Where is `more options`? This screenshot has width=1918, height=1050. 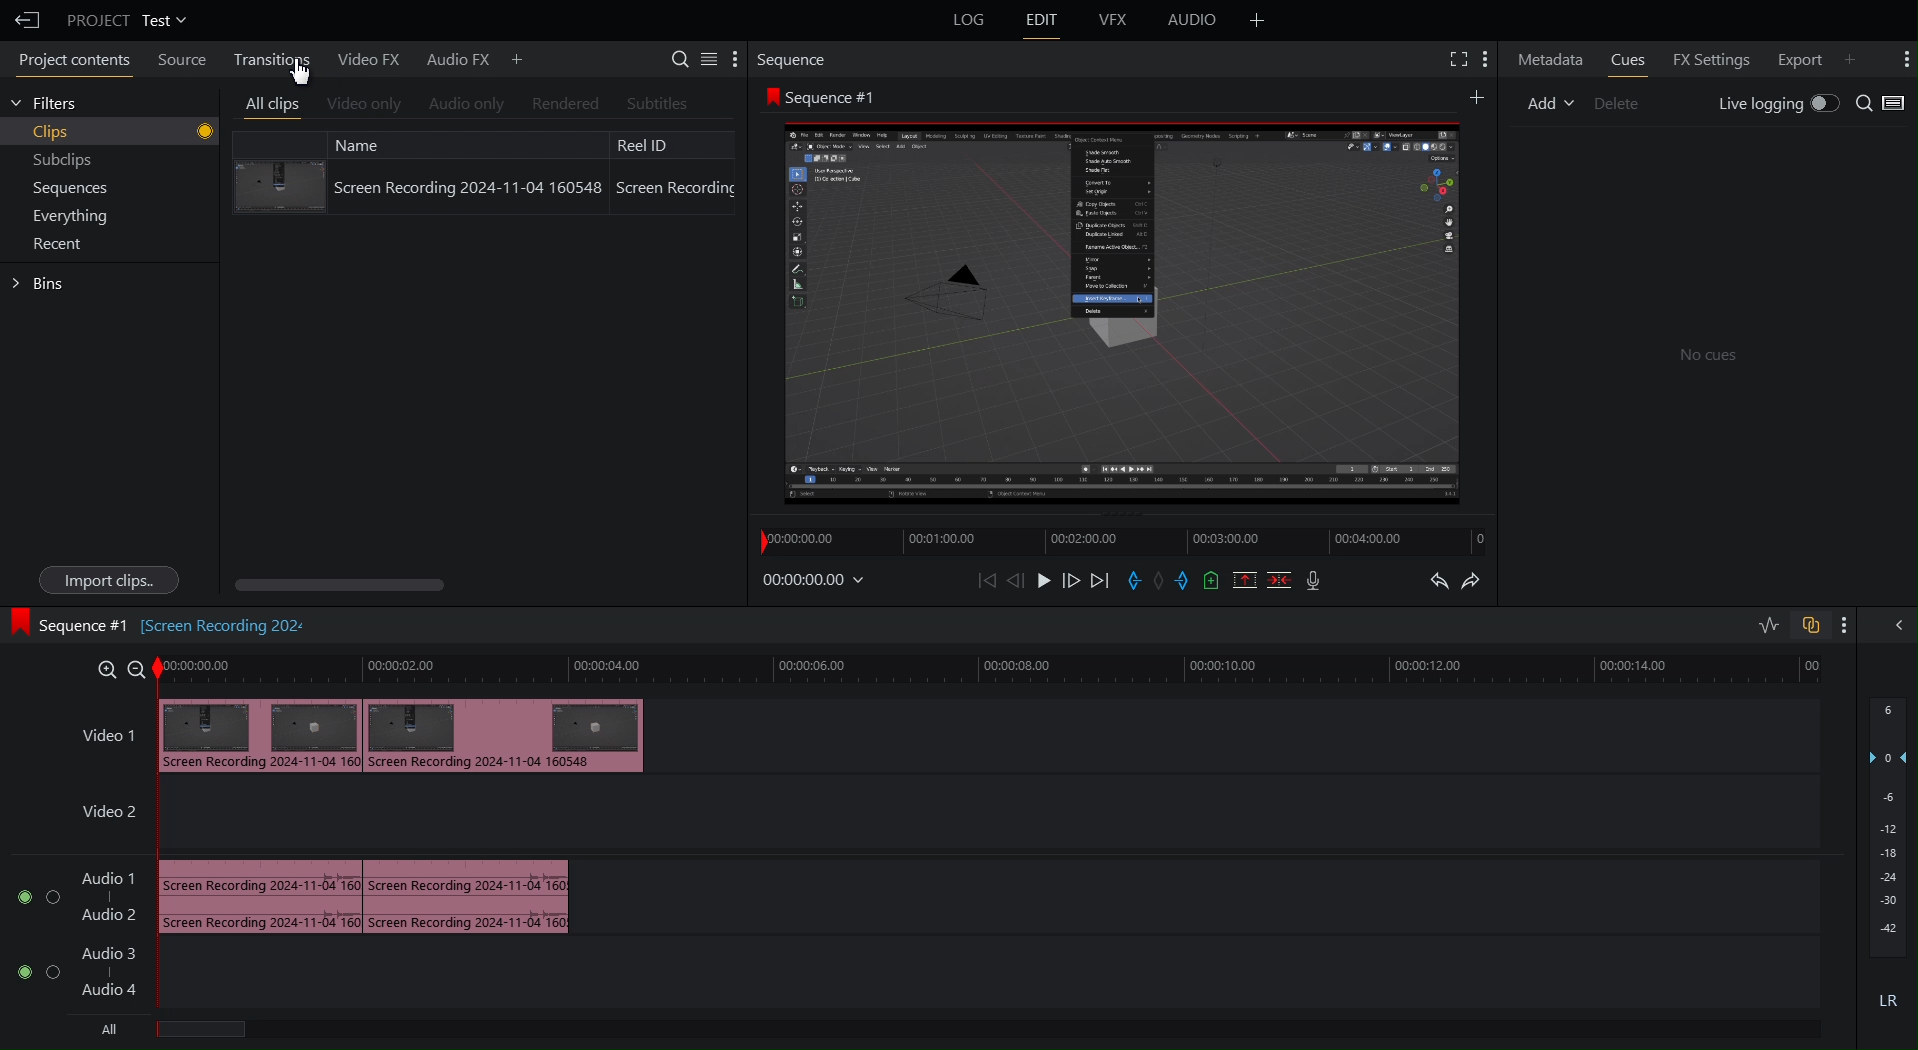 more options is located at coordinates (1845, 625).